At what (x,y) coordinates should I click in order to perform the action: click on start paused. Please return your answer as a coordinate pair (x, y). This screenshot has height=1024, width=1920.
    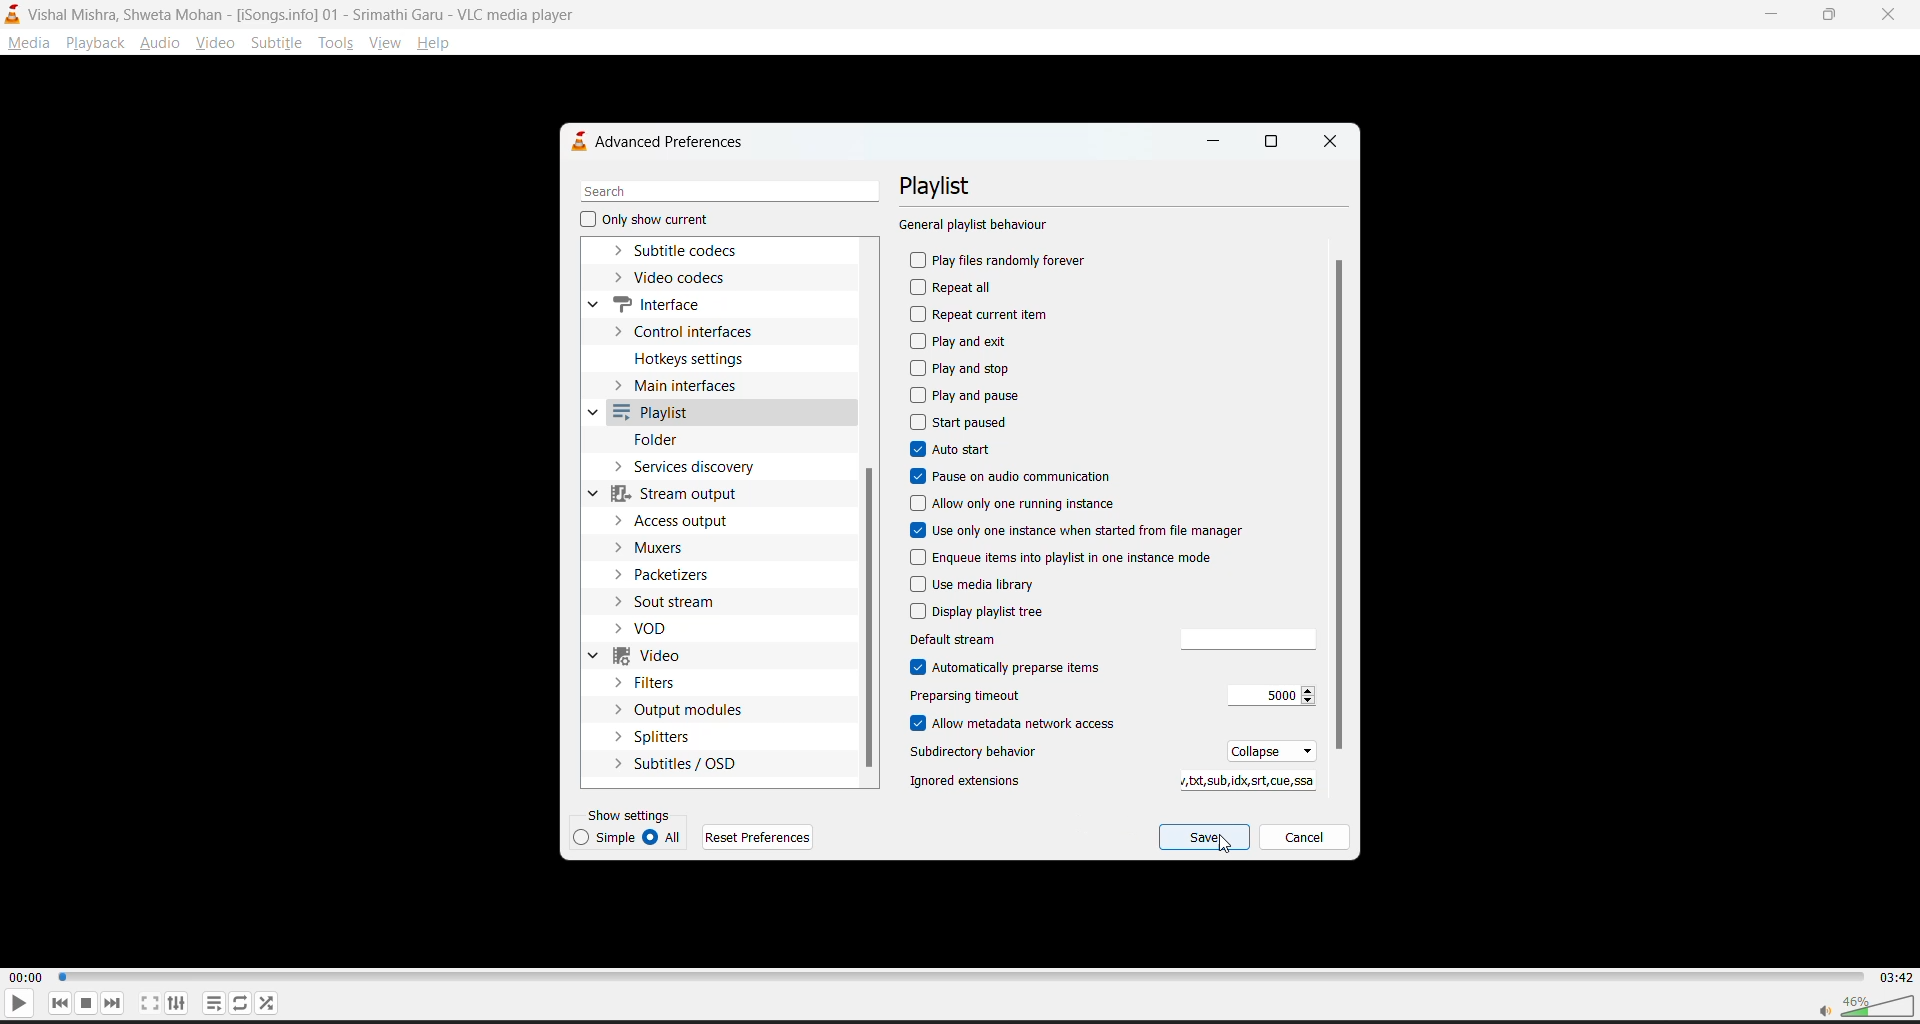
    Looking at the image, I should click on (963, 422).